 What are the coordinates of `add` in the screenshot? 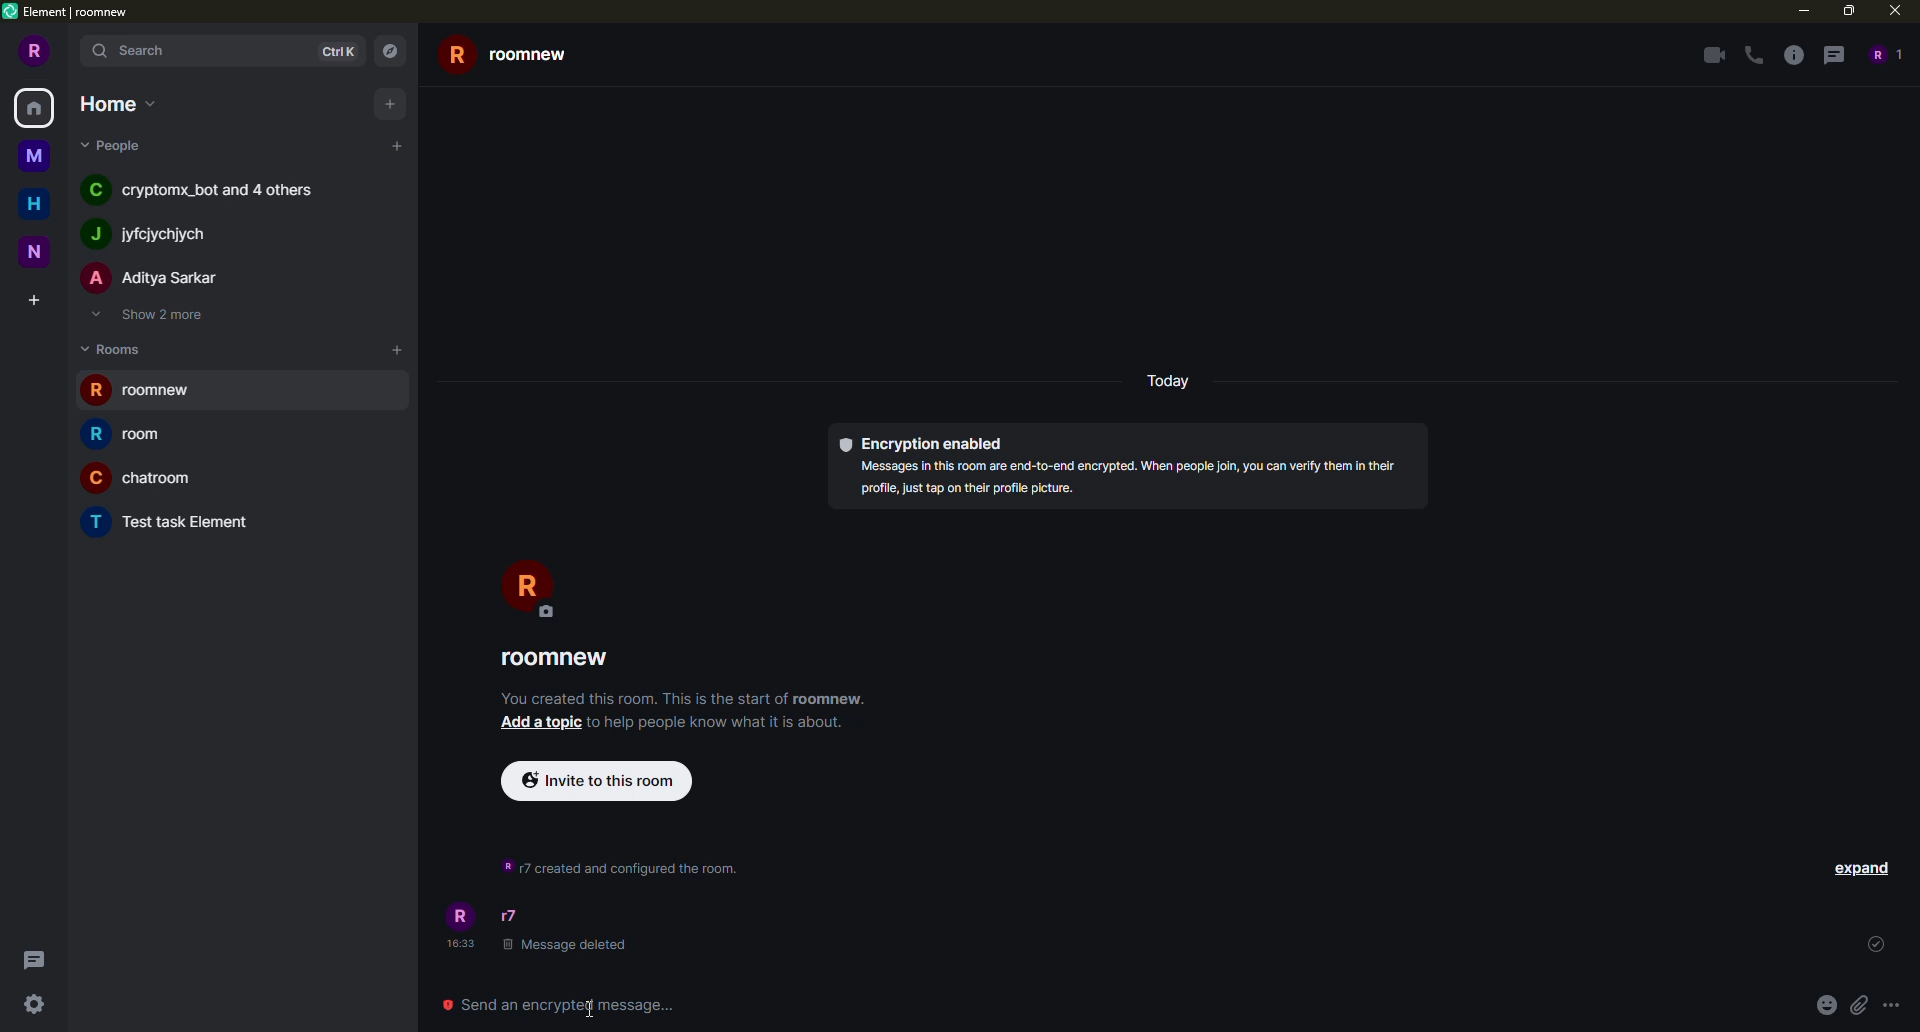 It's located at (393, 103).